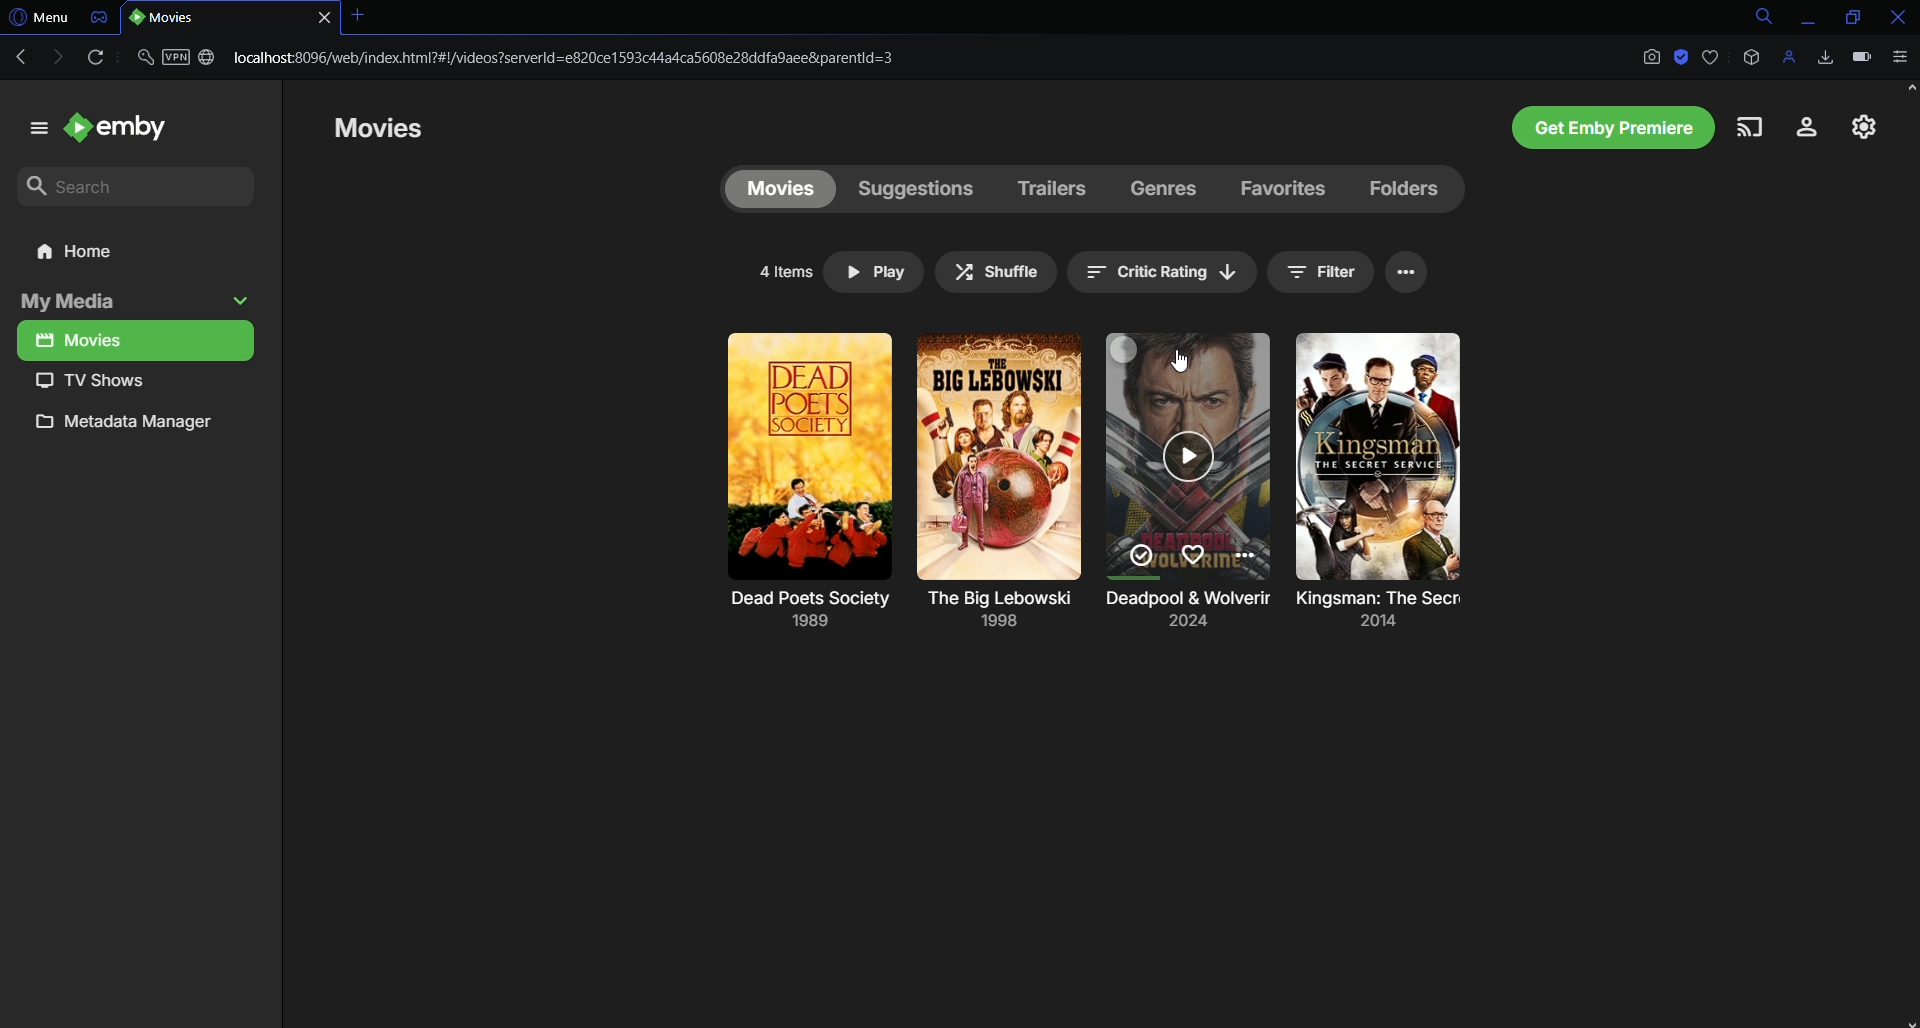 Image resolution: width=1920 pixels, height=1028 pixels. I want to click on Shuffle, so click(1005, 272).